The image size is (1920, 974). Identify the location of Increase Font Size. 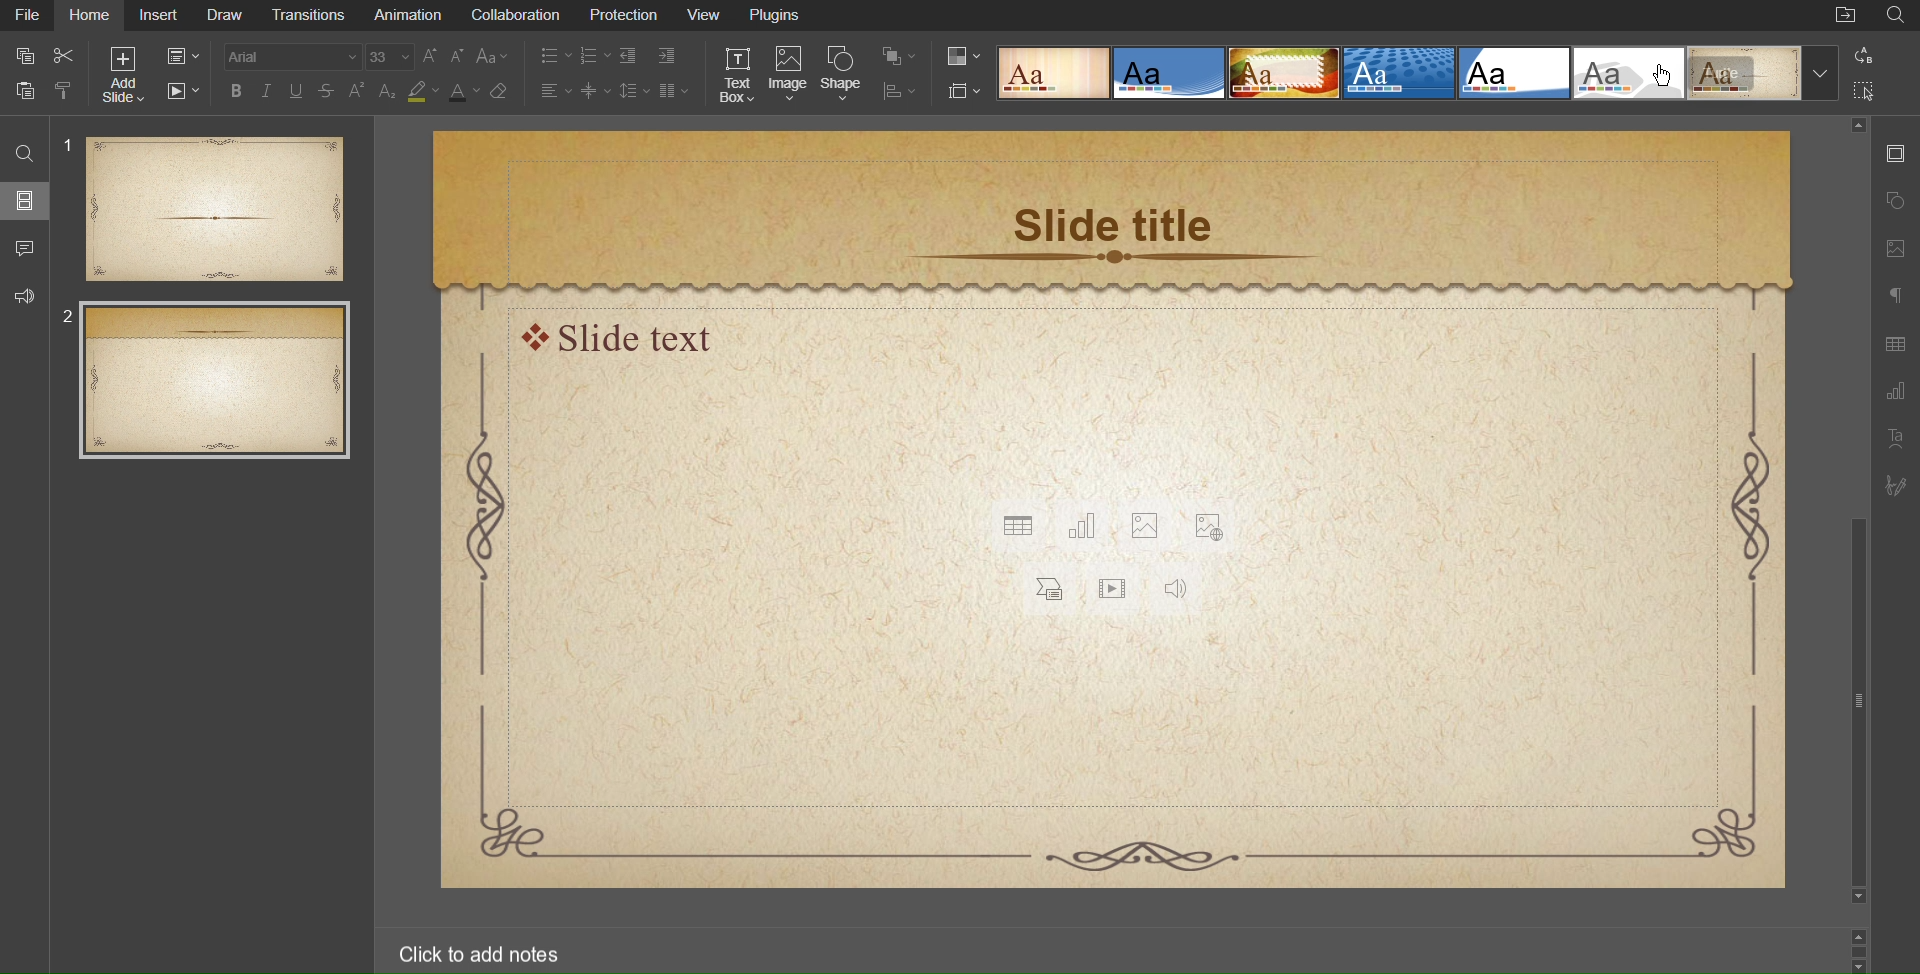
(432, 58).